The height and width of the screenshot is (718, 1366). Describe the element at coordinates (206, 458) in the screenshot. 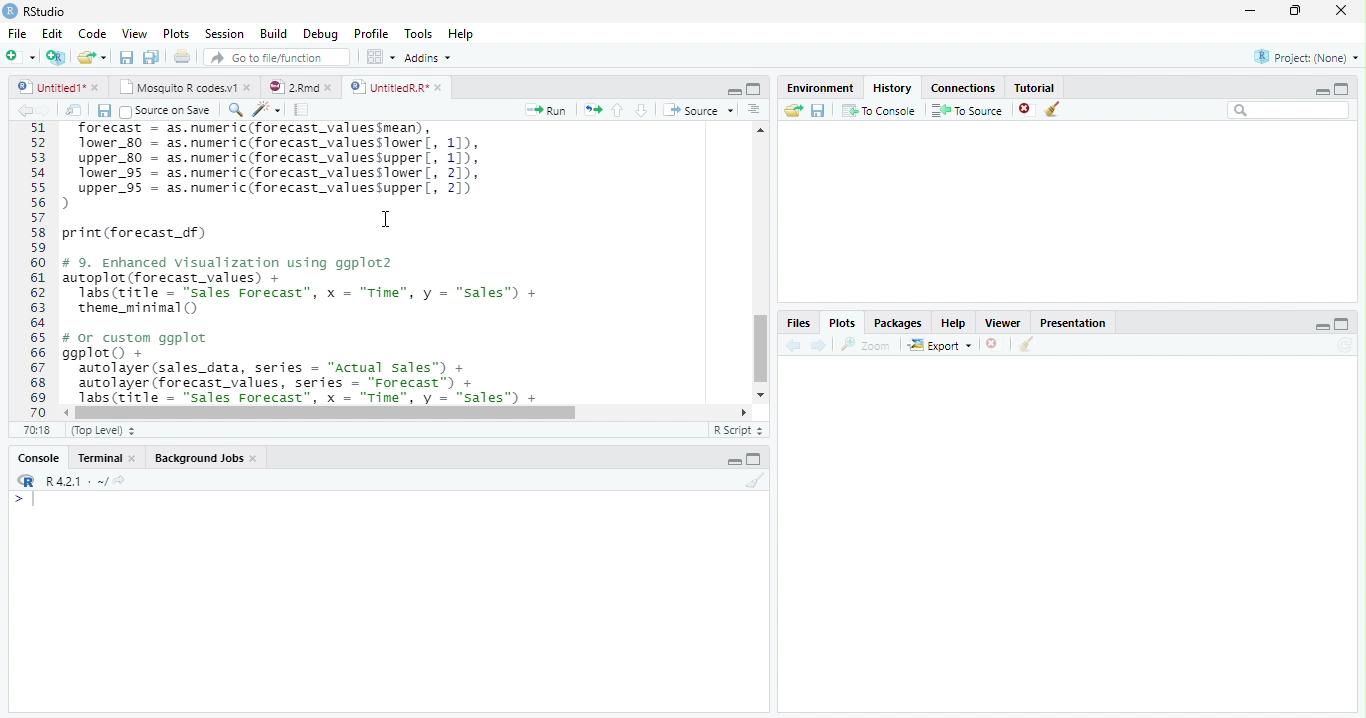

I see `Background jobs` at that location.